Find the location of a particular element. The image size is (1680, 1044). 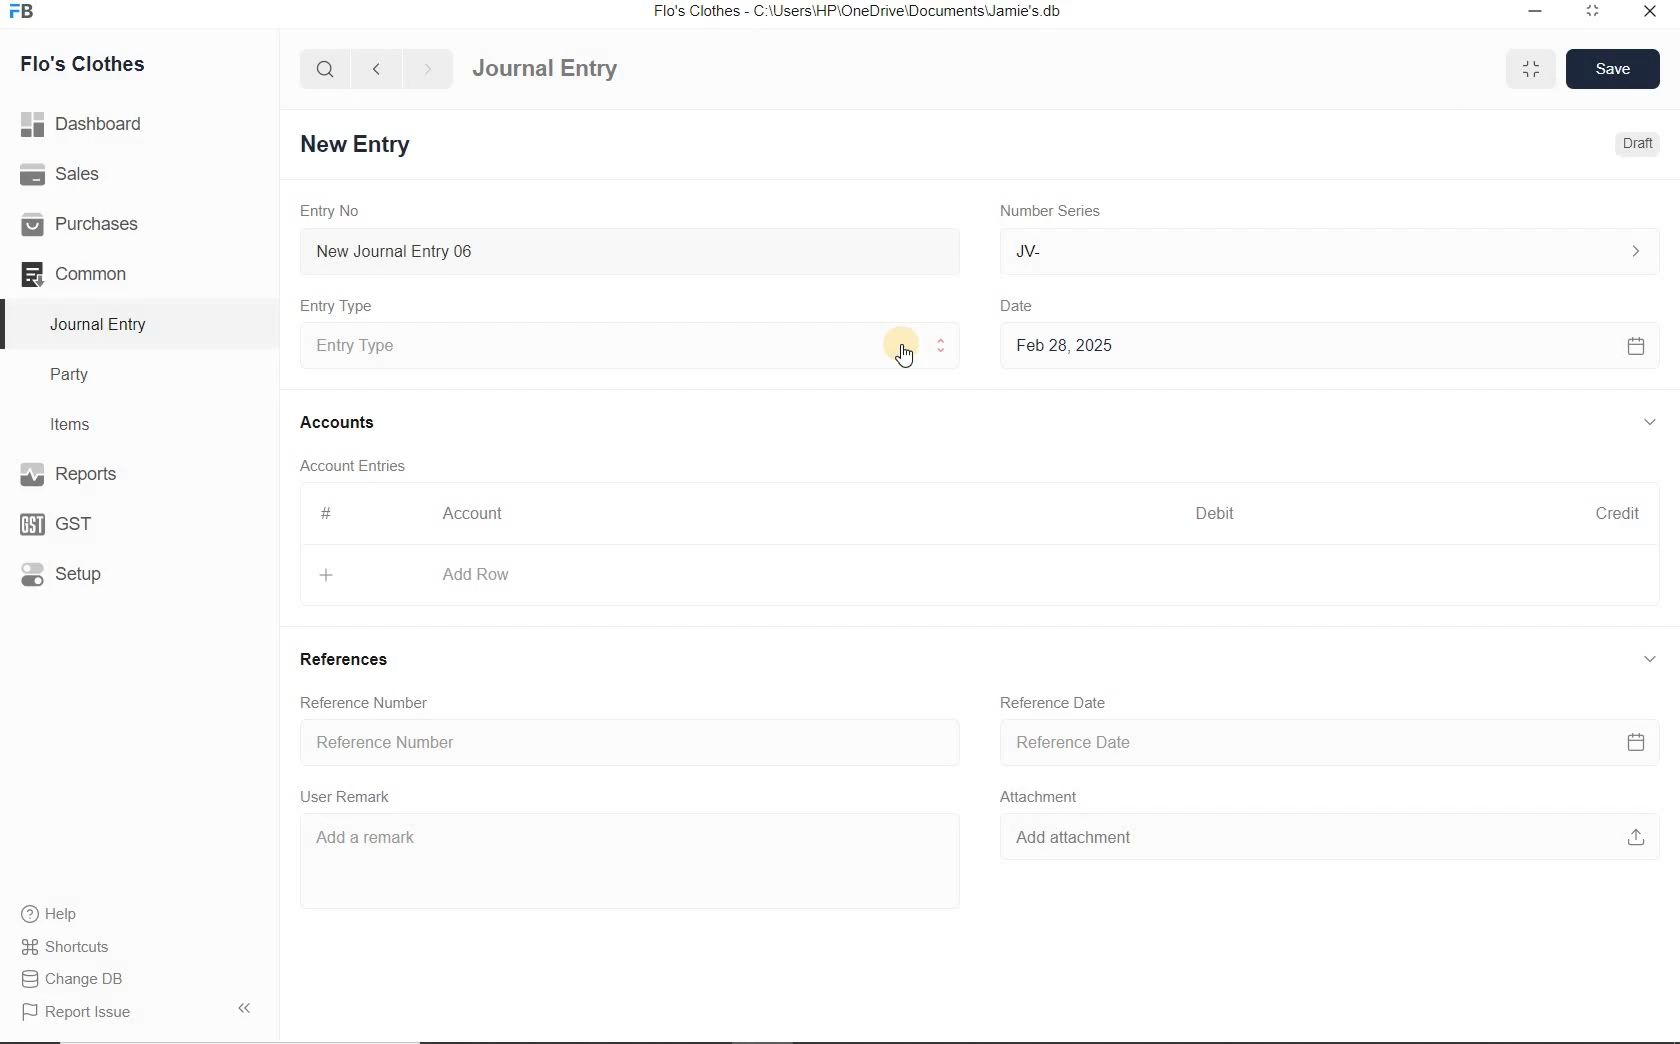

Add attachment is located at coordinates (1329, 838).